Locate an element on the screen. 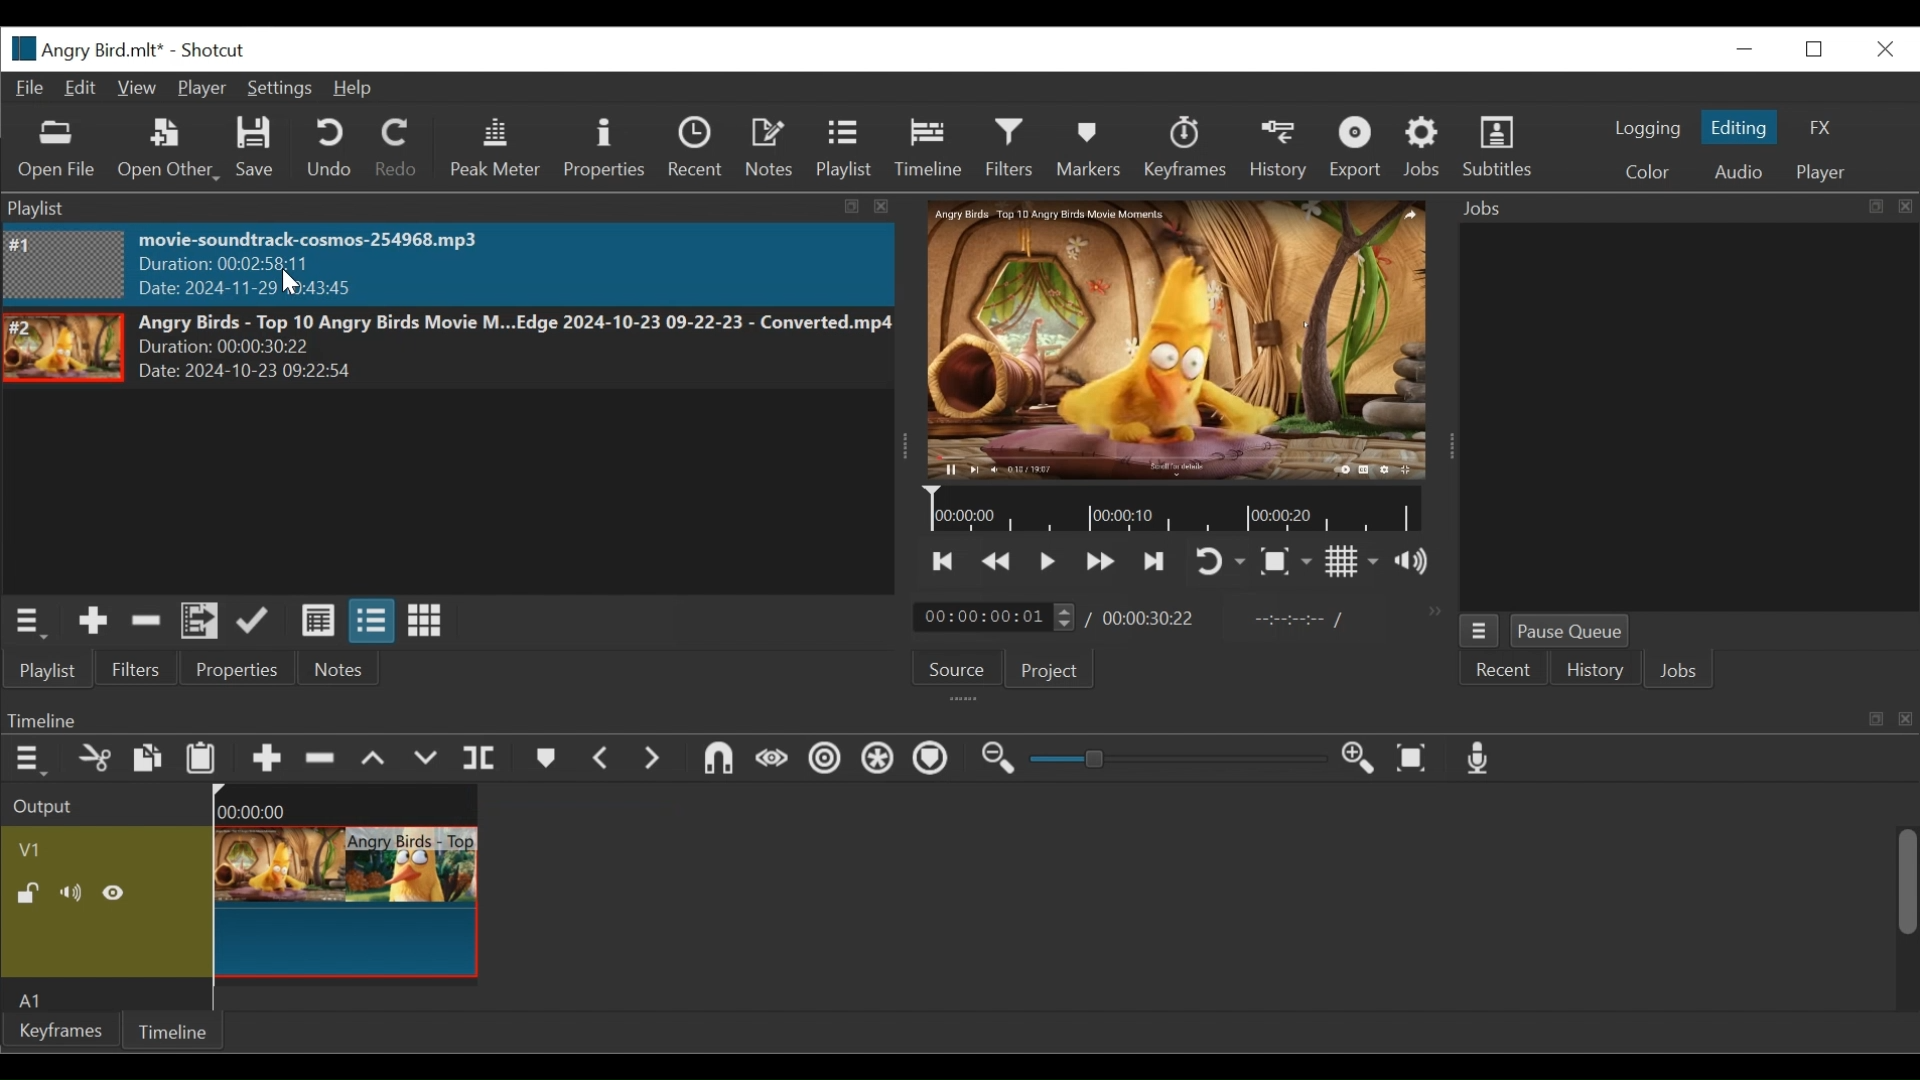 The image size is (1920, 1080). Restore is located at coordinates (1817, 47).